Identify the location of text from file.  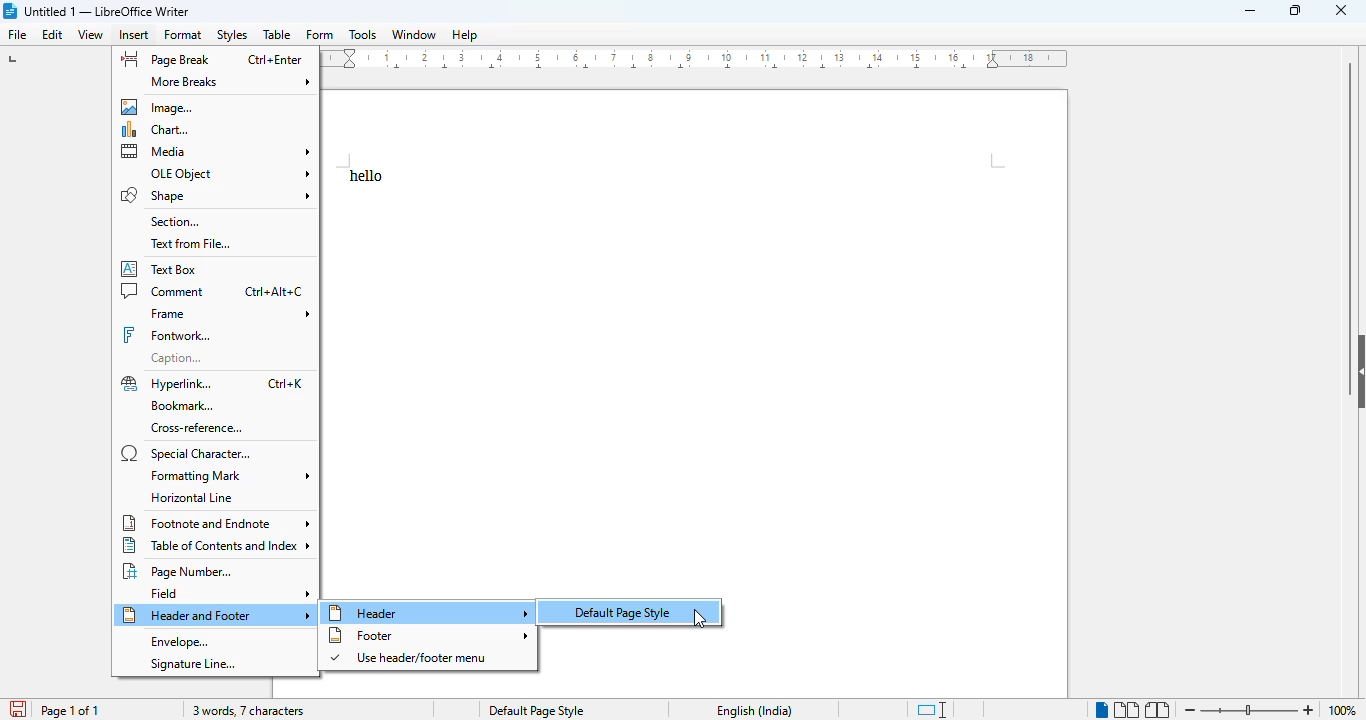
(192, 244).